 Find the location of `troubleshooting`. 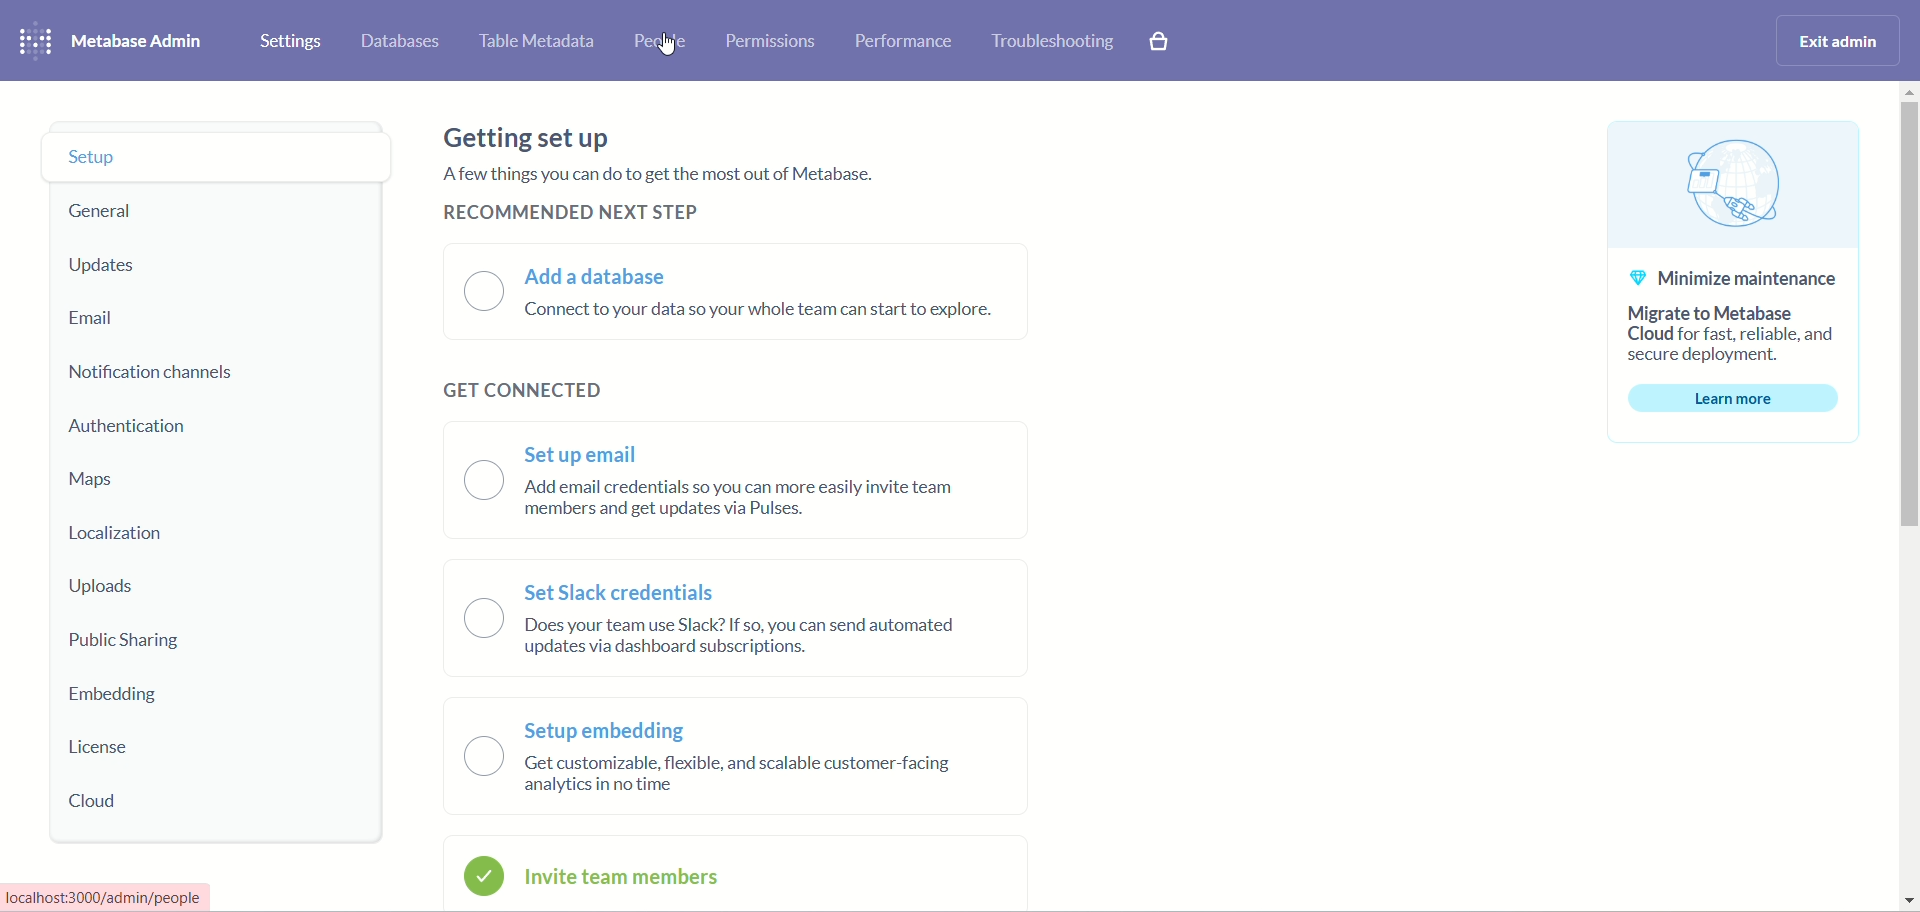

troubleshooting is located at coordinates (1052, 38).